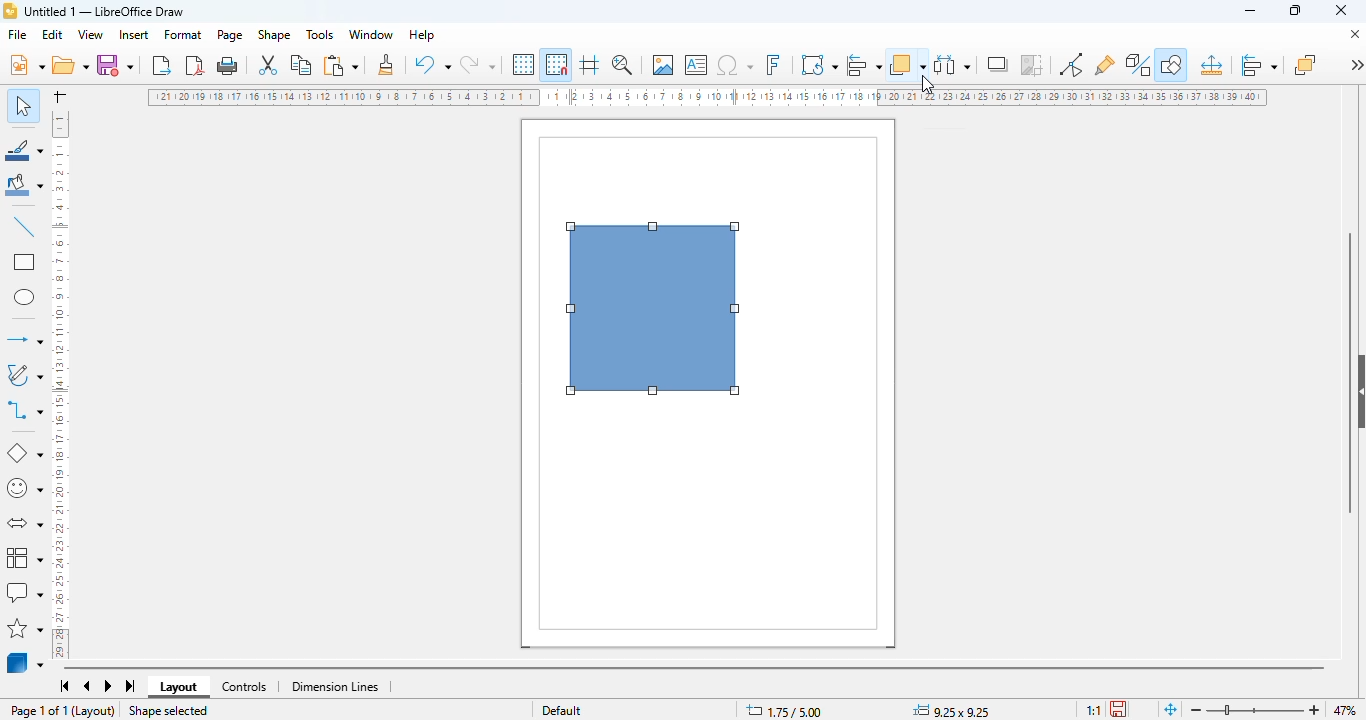  Describe the element at coordinates (69, 65) in the screenshot. I see `open` at that location.